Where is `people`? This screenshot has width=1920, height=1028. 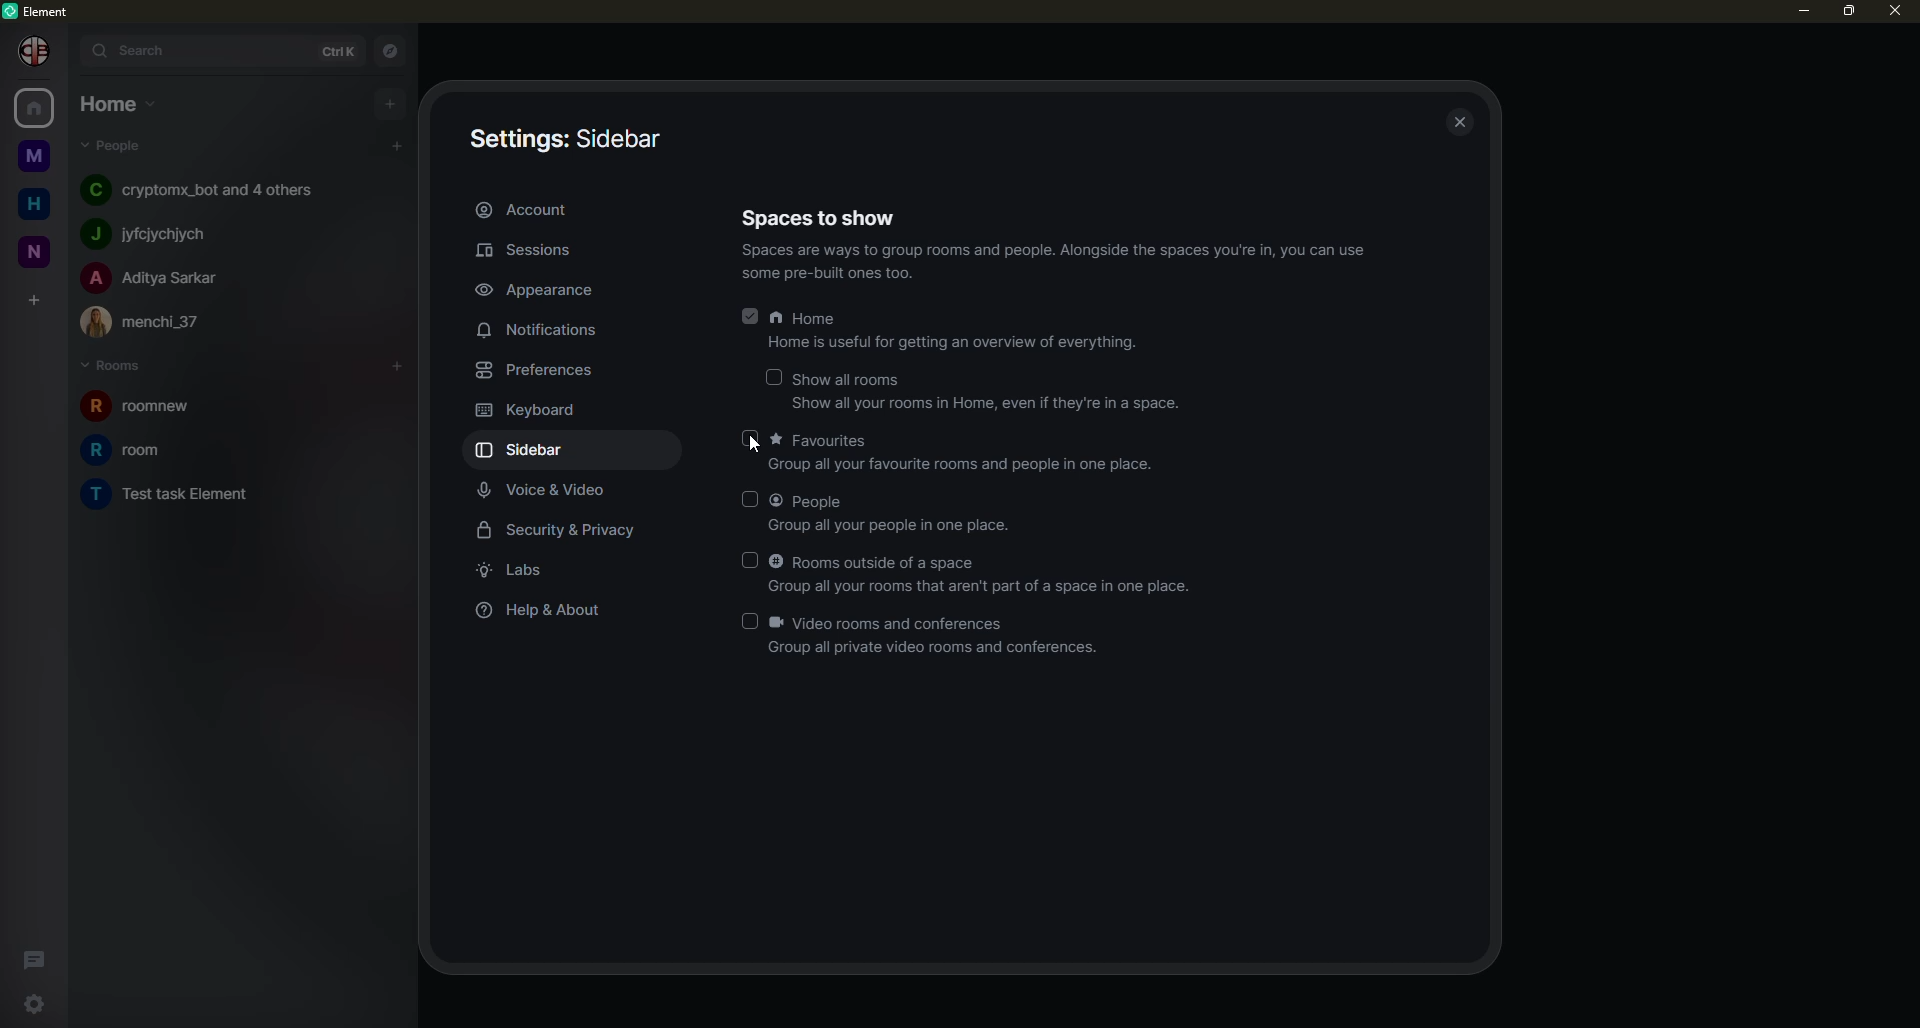
people is located at coordinates (200, 189).